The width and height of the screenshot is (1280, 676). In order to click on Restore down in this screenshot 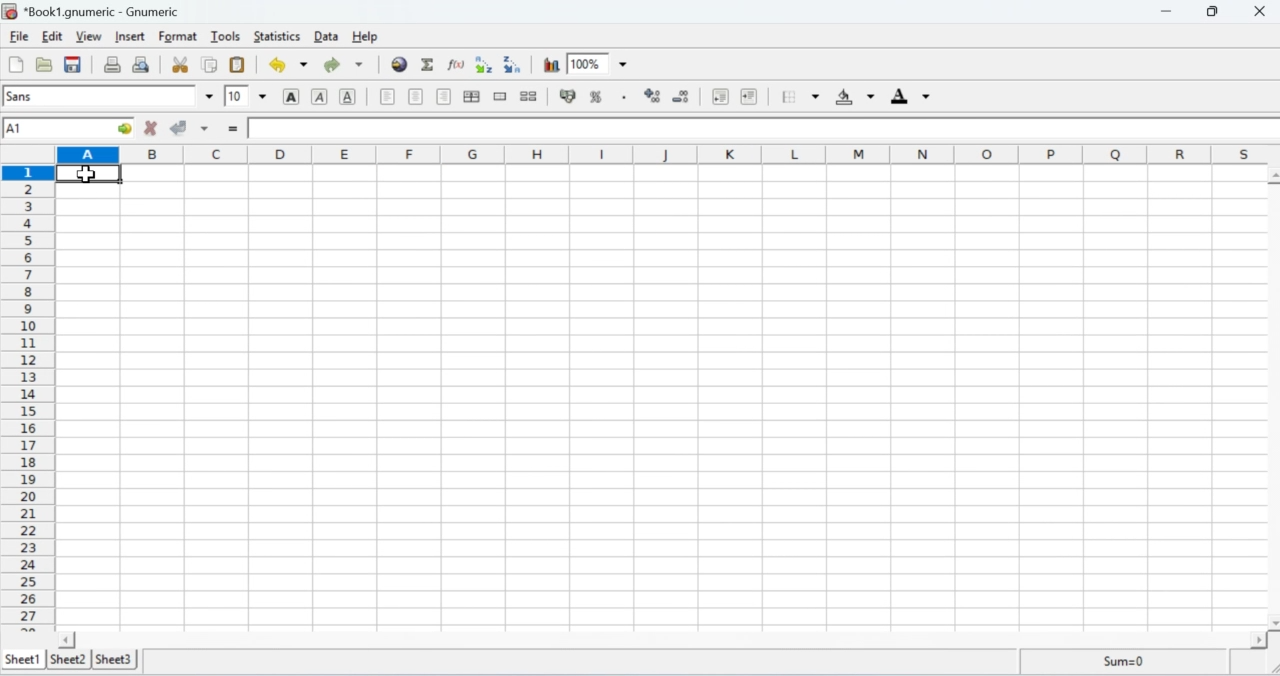, I will do `click(1214, 12)`.